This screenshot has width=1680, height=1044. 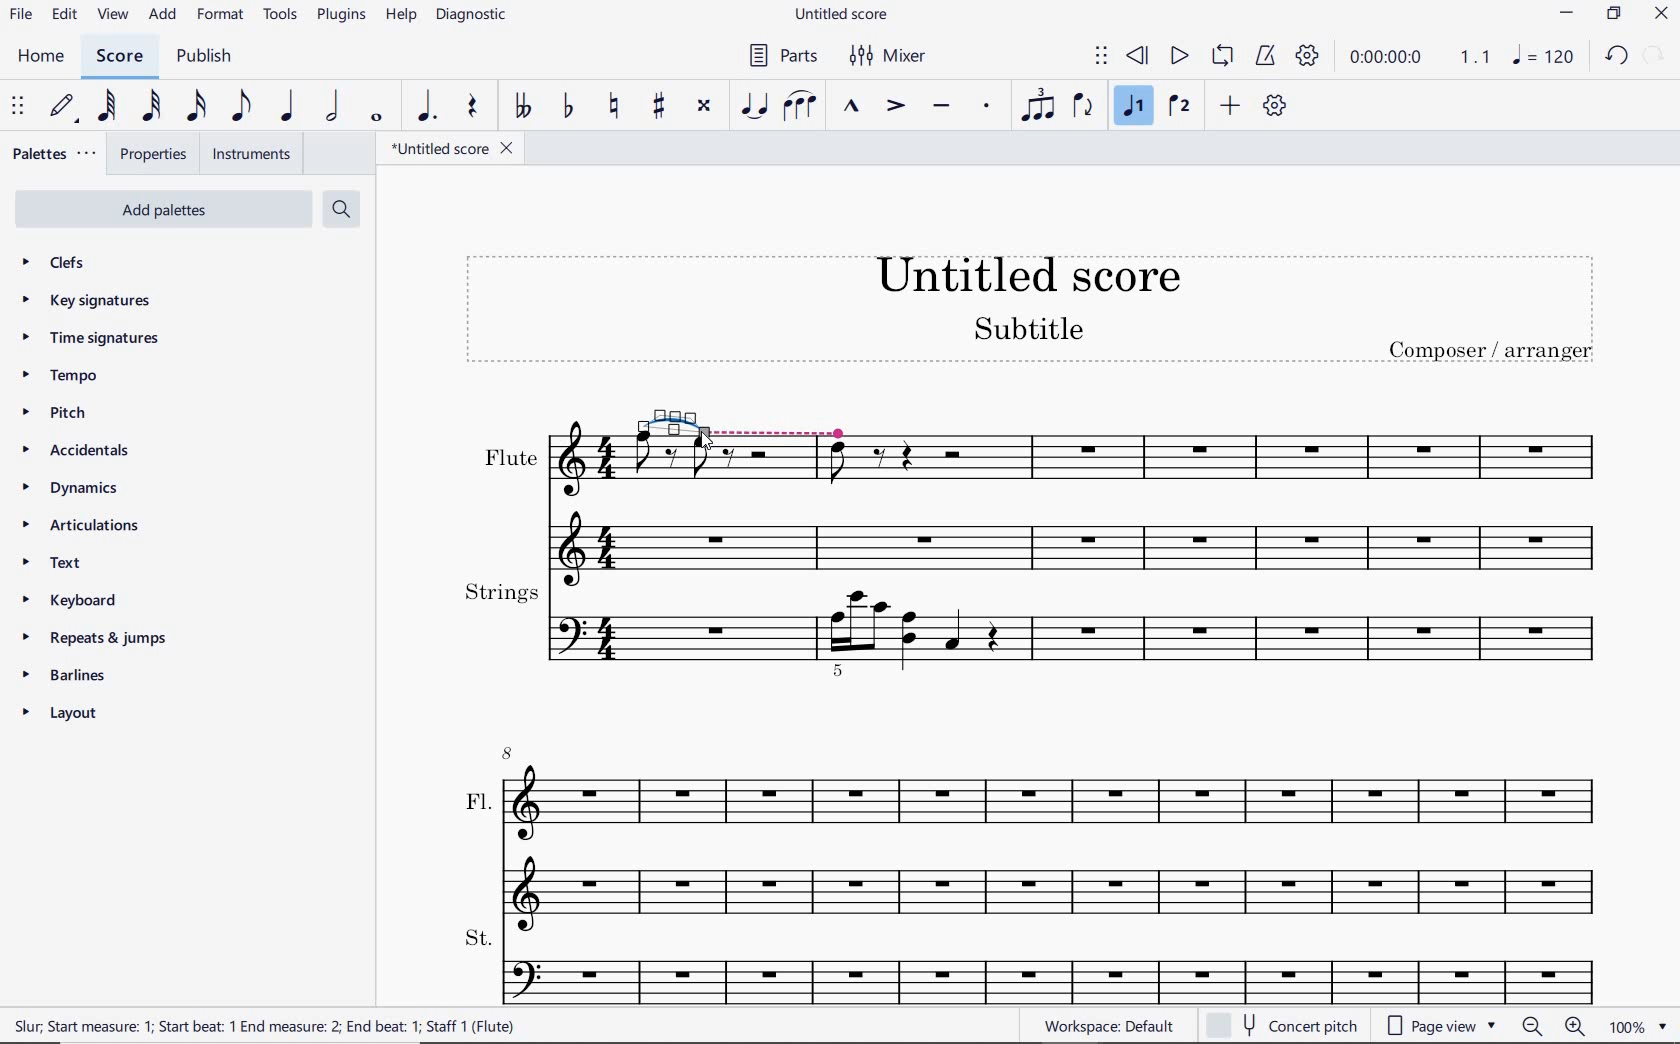 What do you see at coordinates (1037, 632) in the screenshot?
I see `Strings` at bounding box center [1037, 632].